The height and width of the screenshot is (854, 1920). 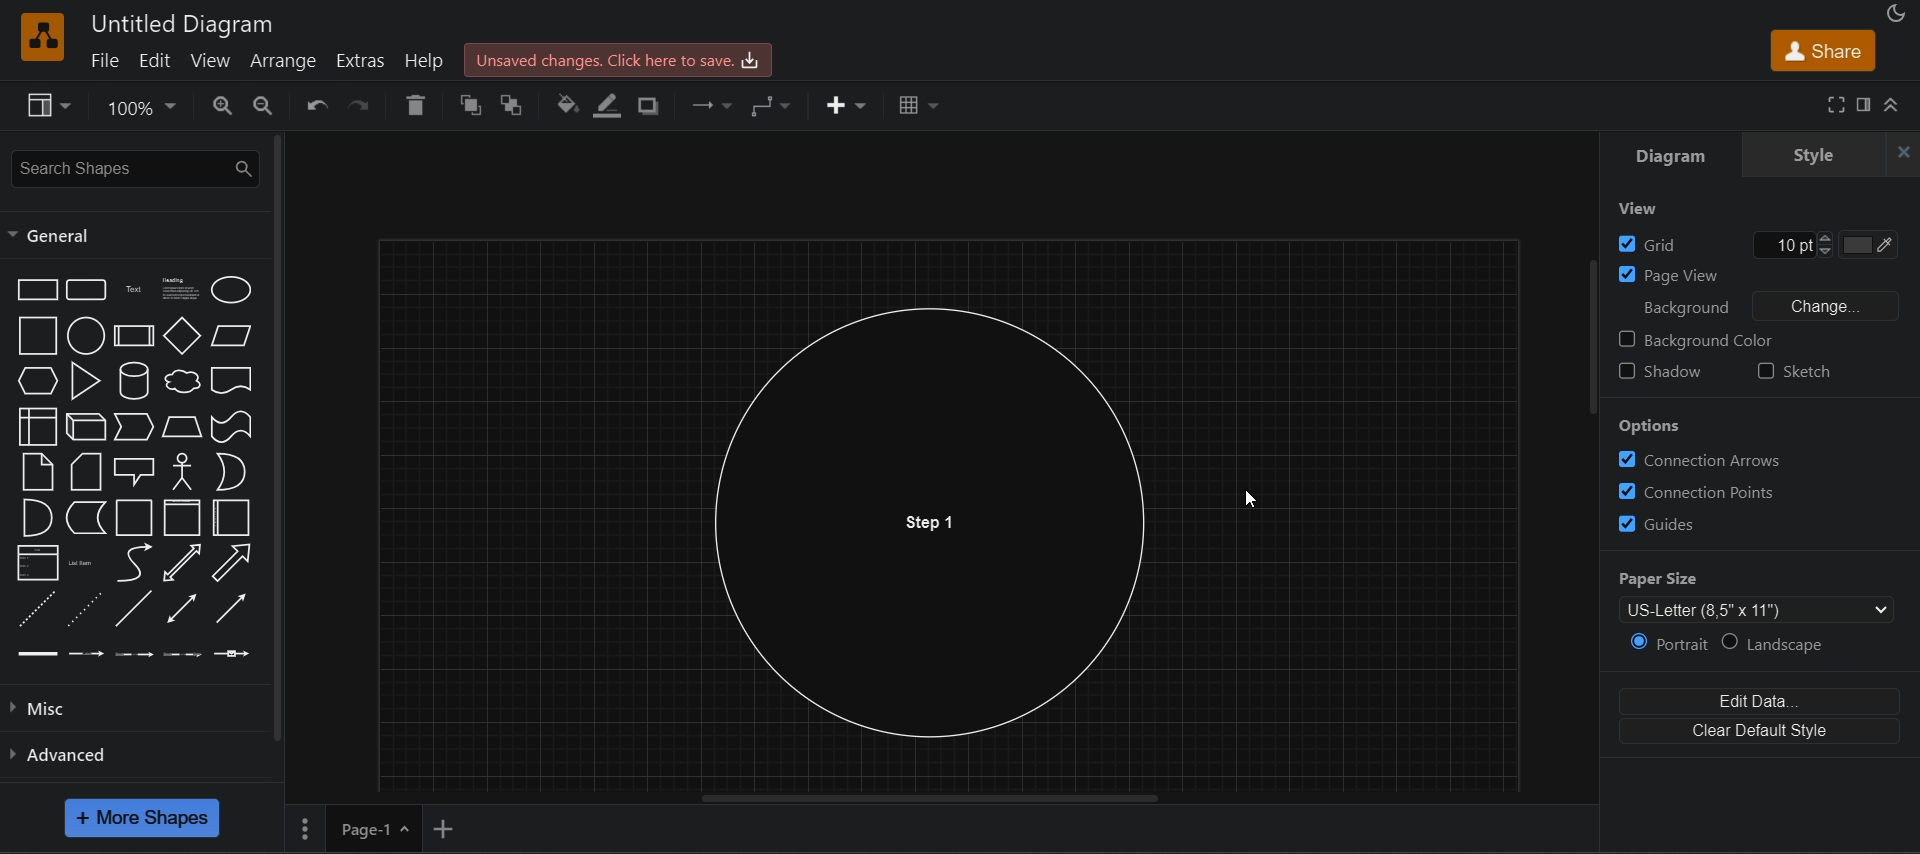 I want to click on Connector 1, so click(x=33, y=651).